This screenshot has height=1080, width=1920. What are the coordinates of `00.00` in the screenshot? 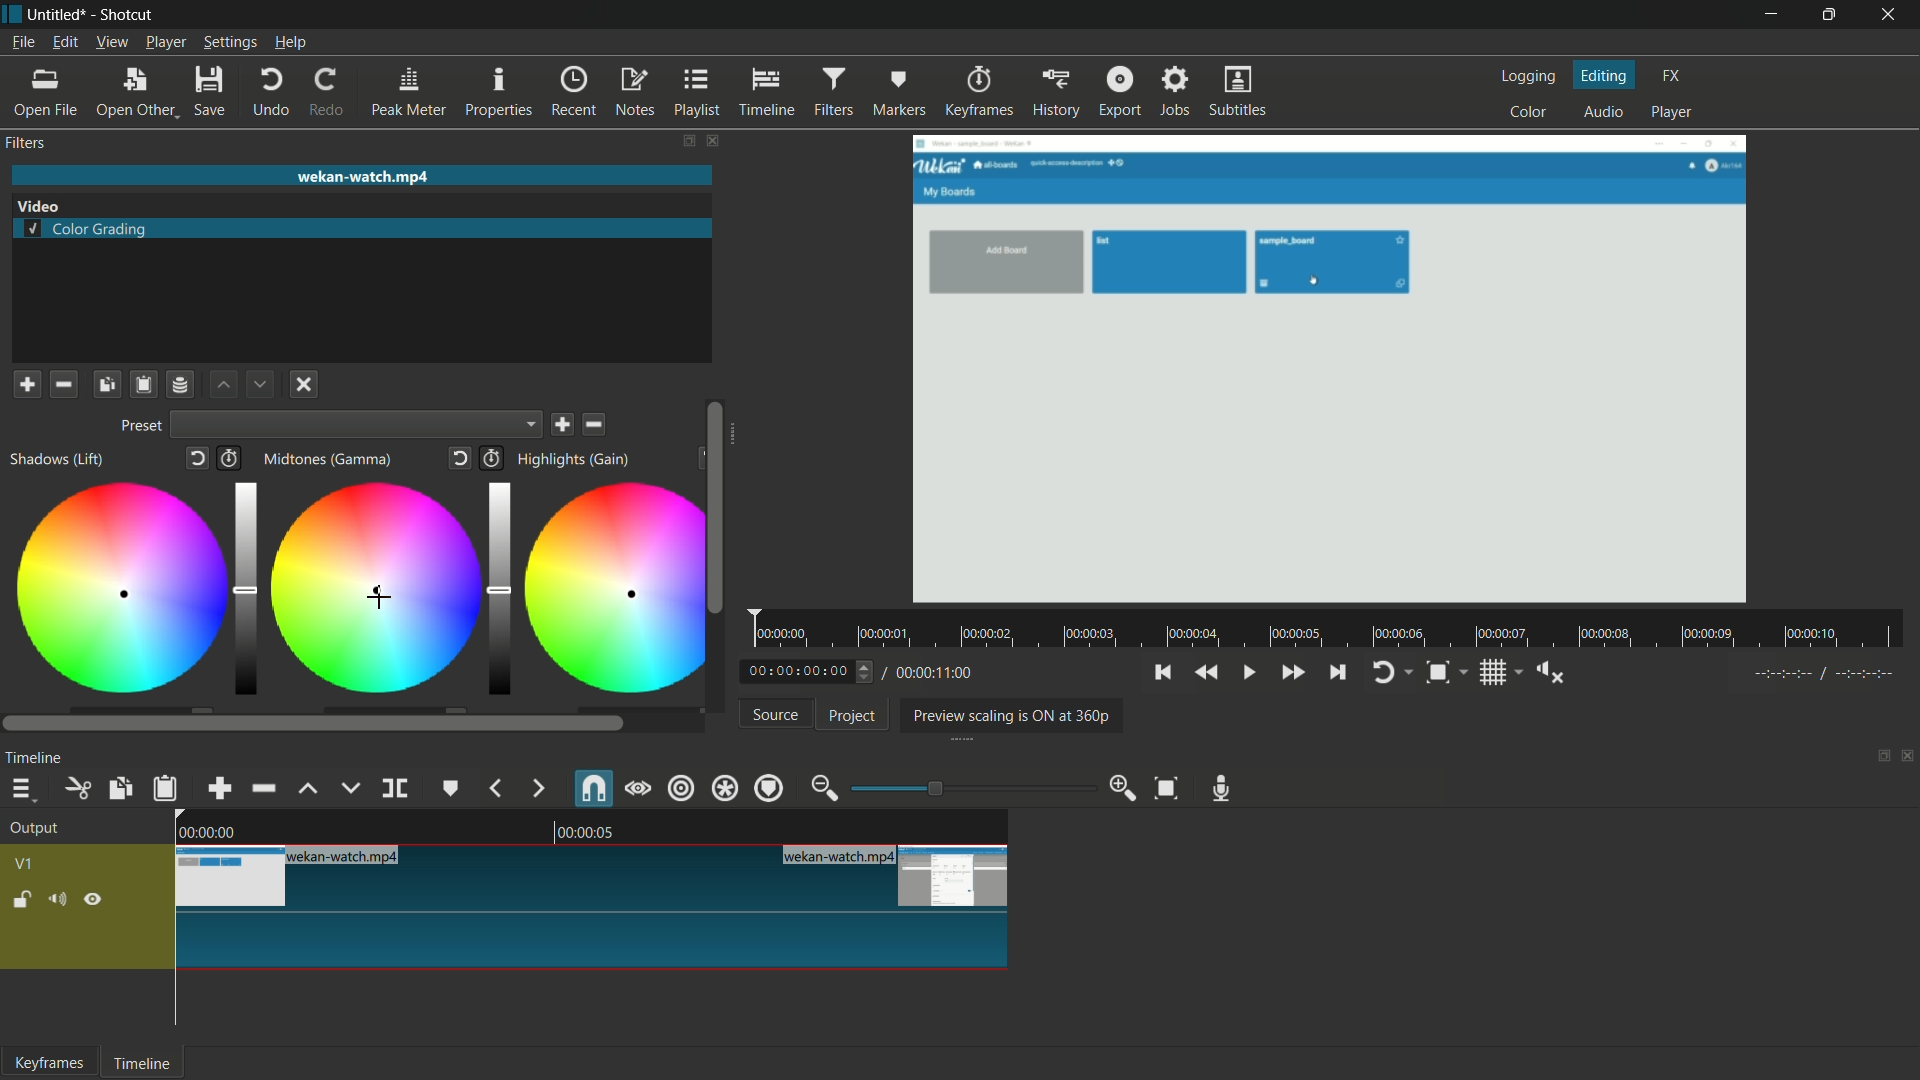 It's located at (206, 830).